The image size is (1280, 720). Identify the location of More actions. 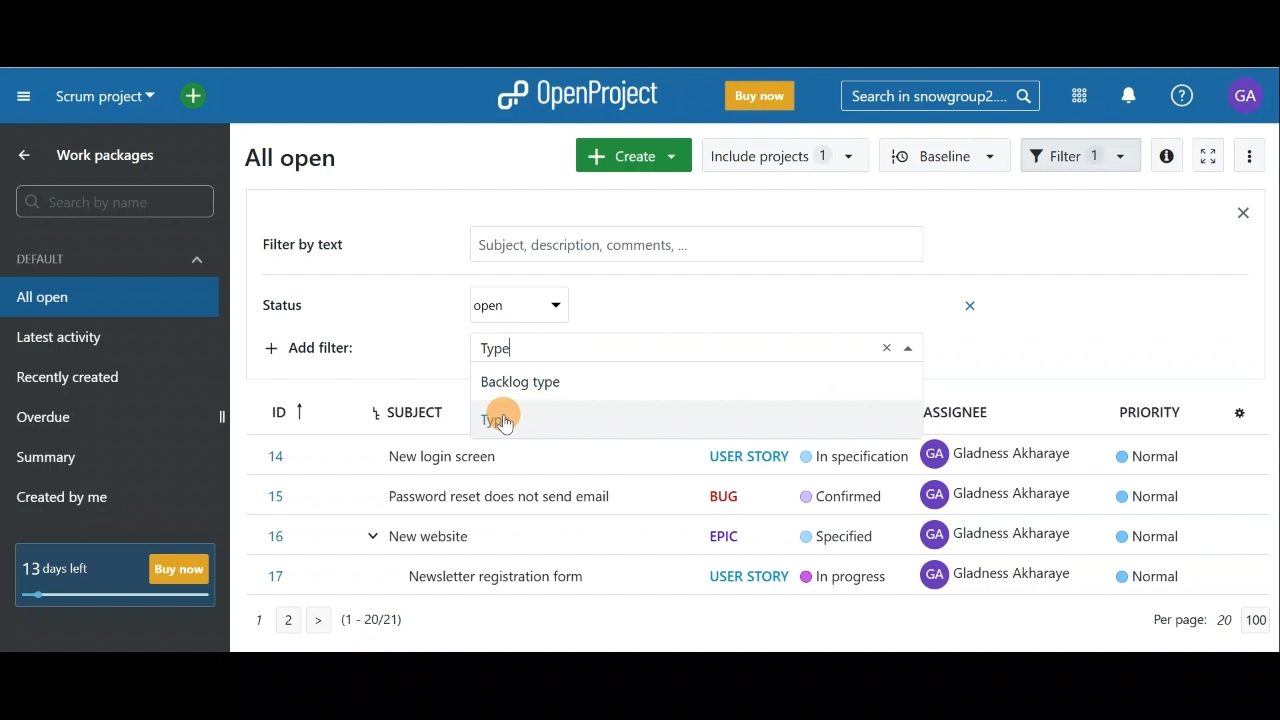
(1250, 159).